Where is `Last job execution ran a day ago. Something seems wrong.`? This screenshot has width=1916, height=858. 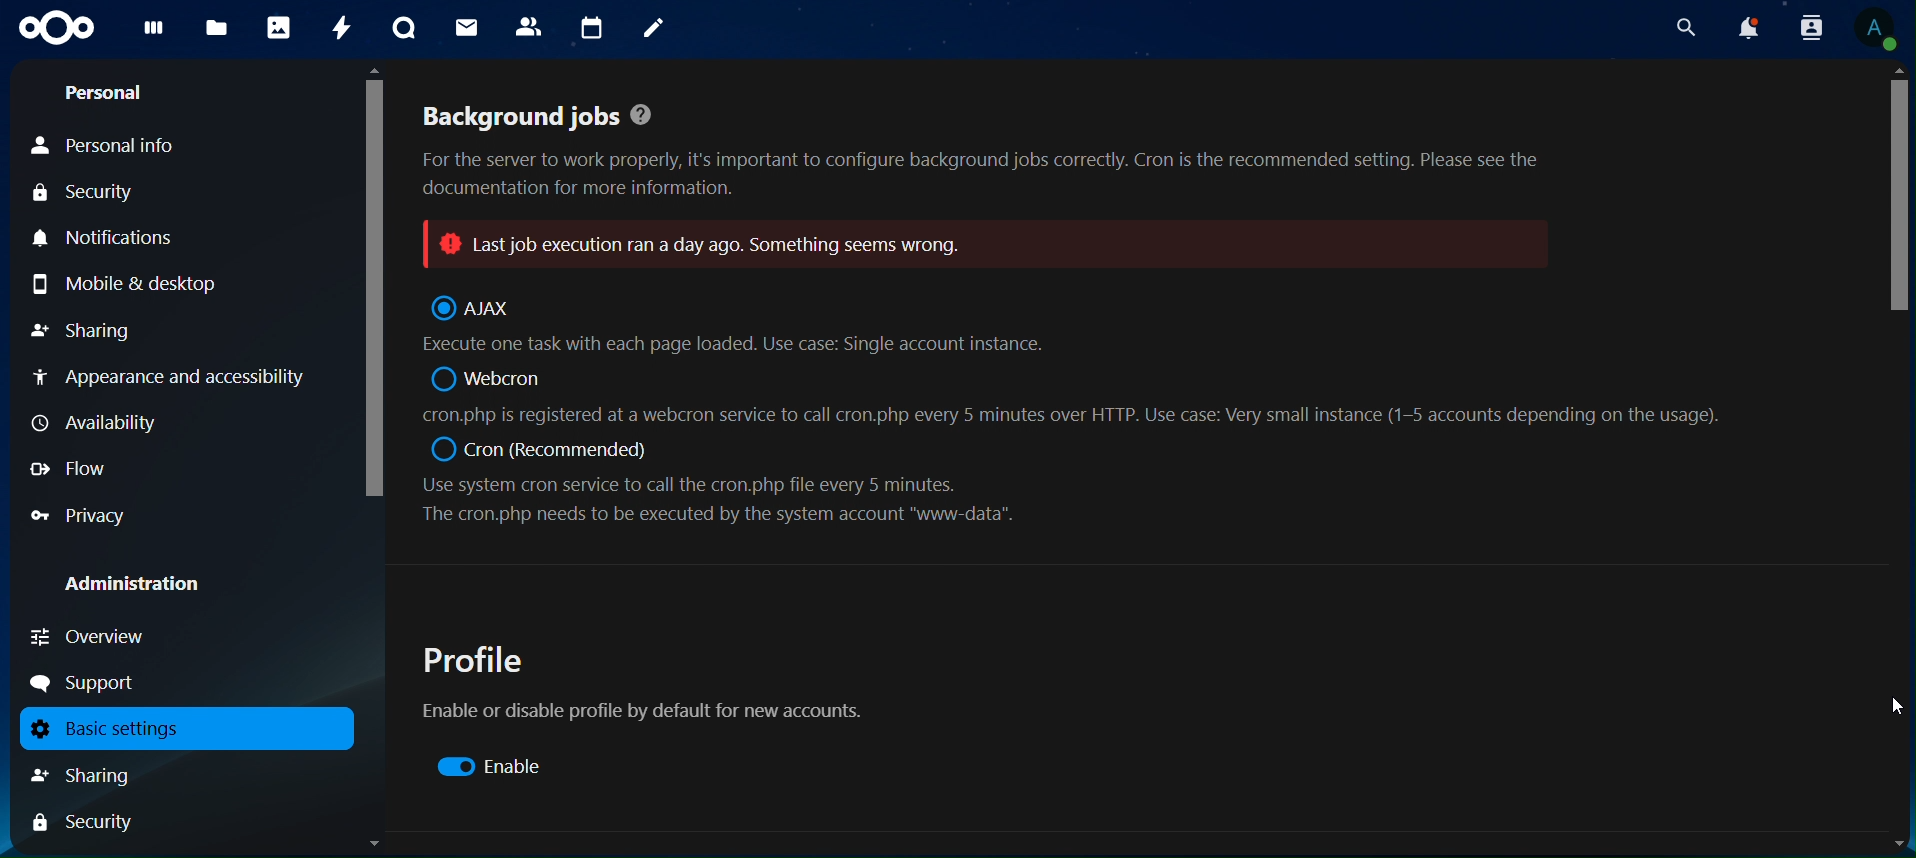 Last job execution ran a day ago. Something seems wrong. is located at coordinates (996, 243).